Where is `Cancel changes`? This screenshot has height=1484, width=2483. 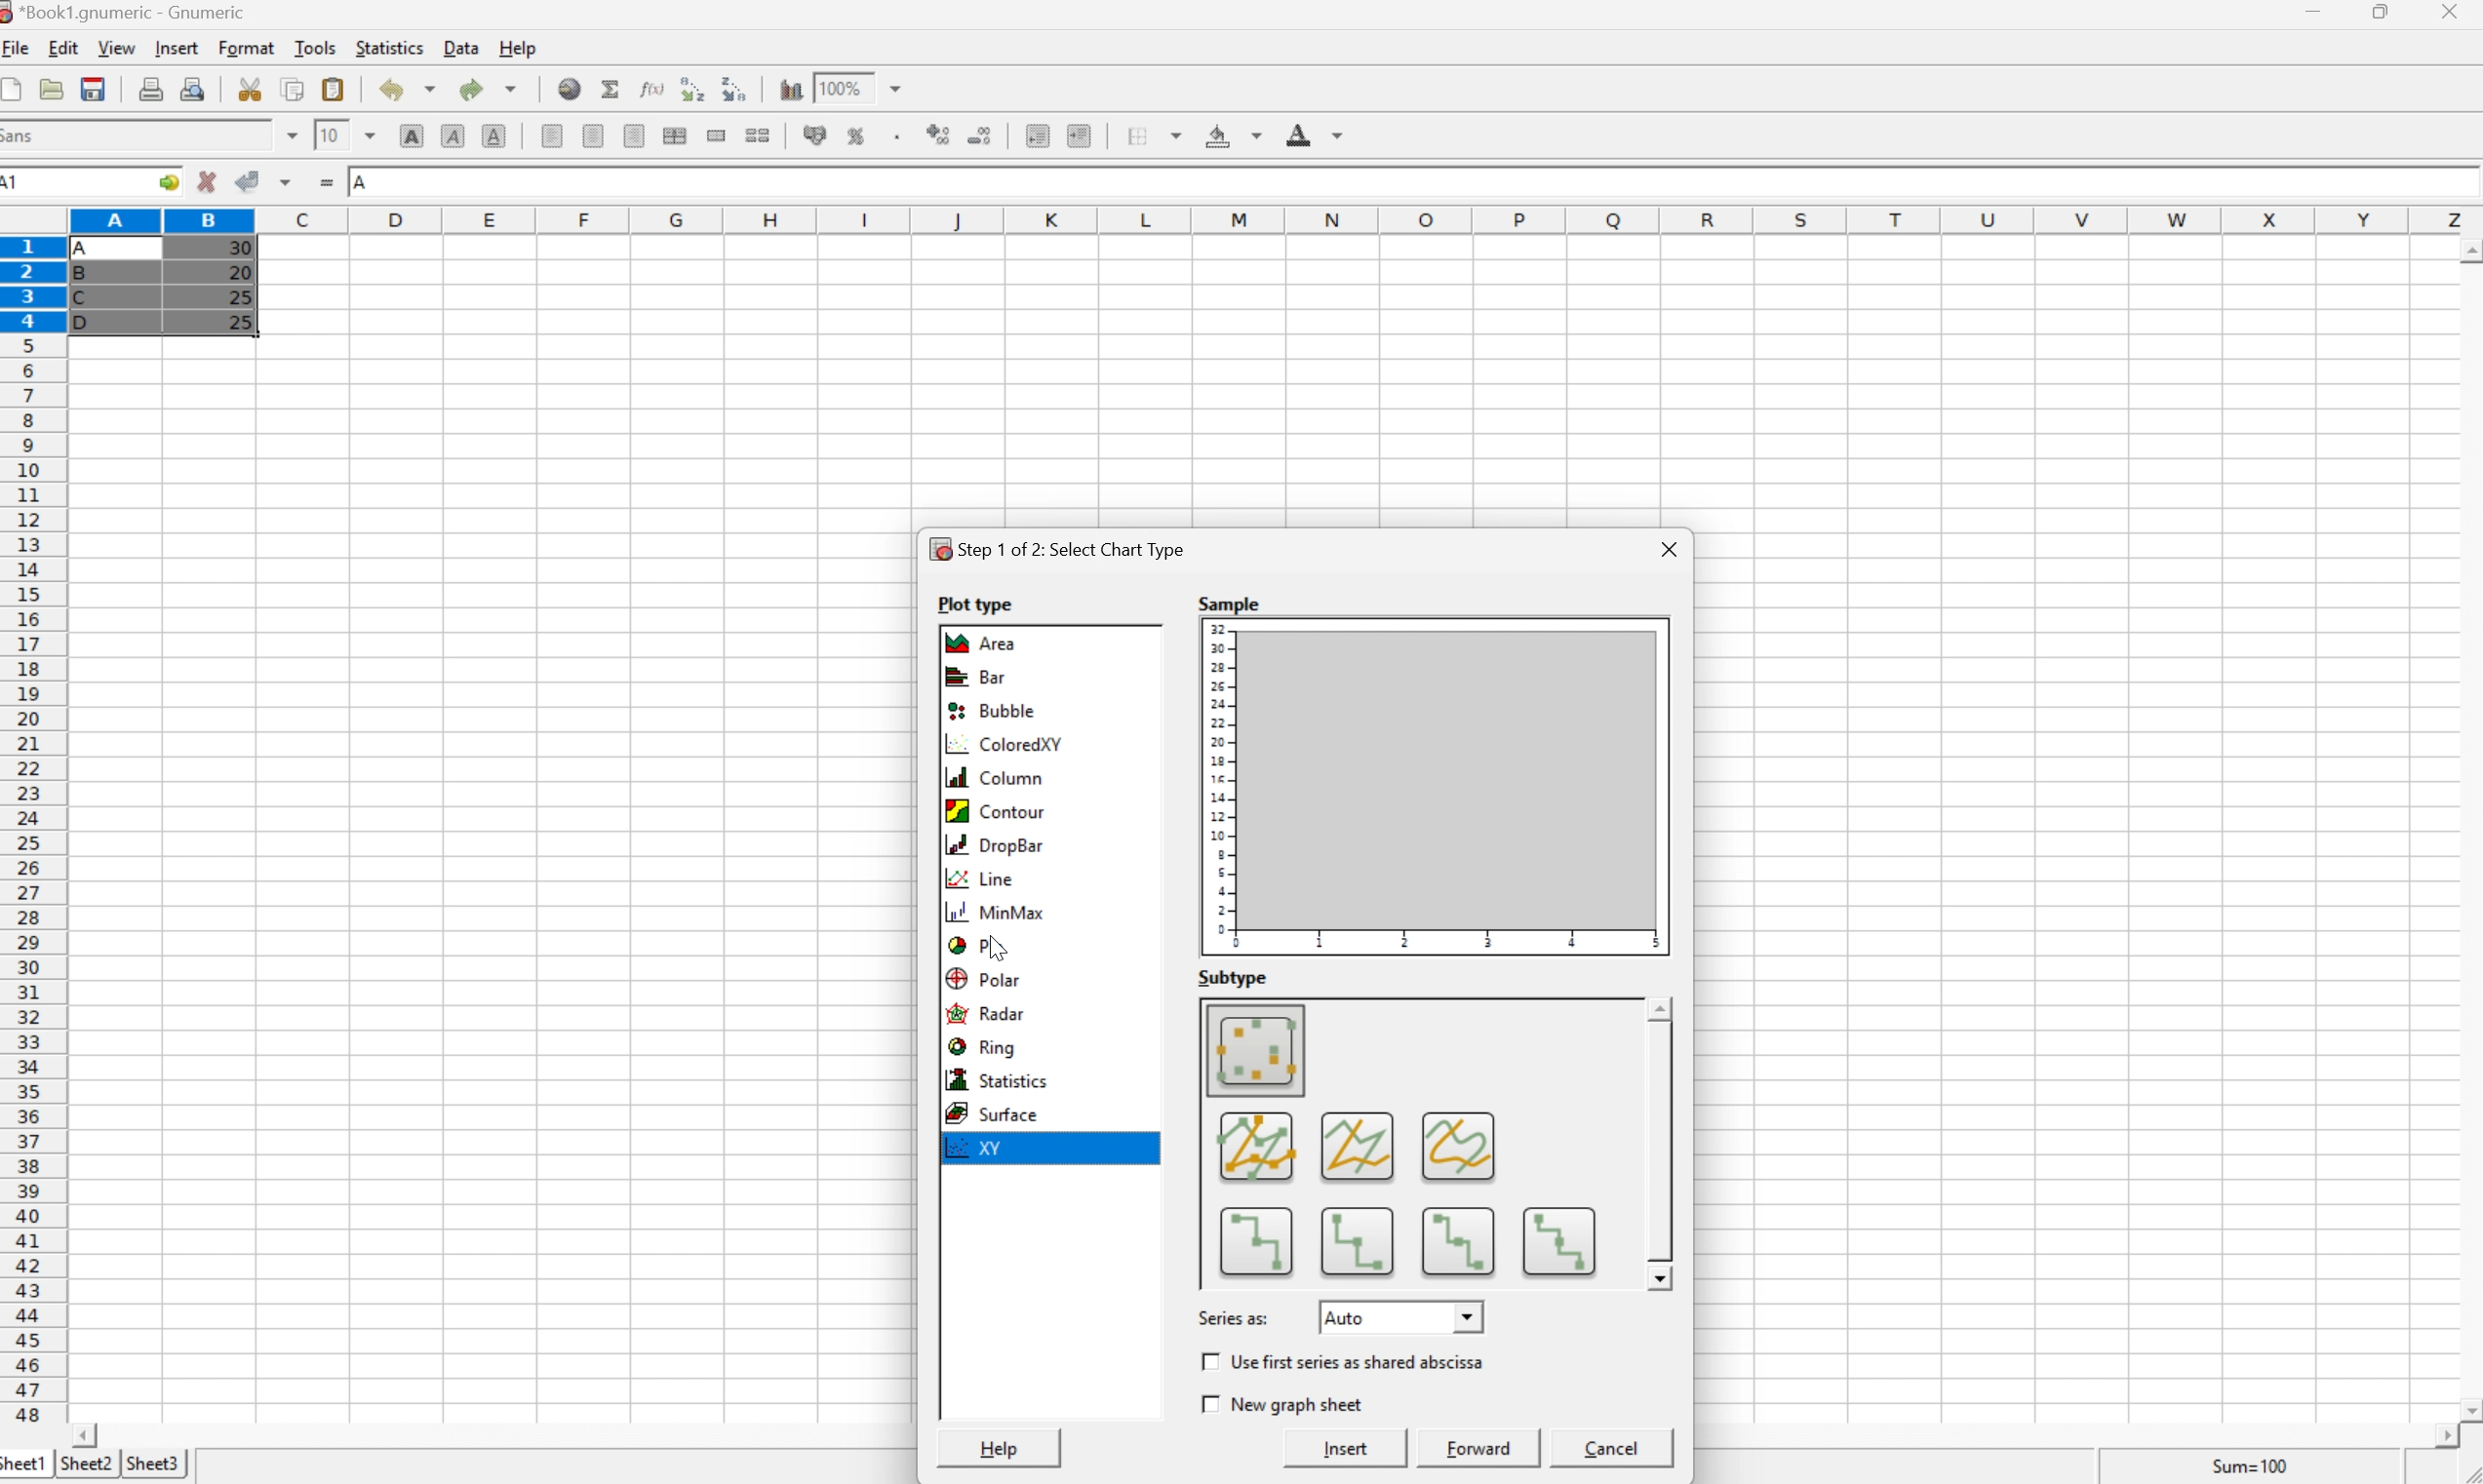 Cancel changes is located at coordinates (207, 180).